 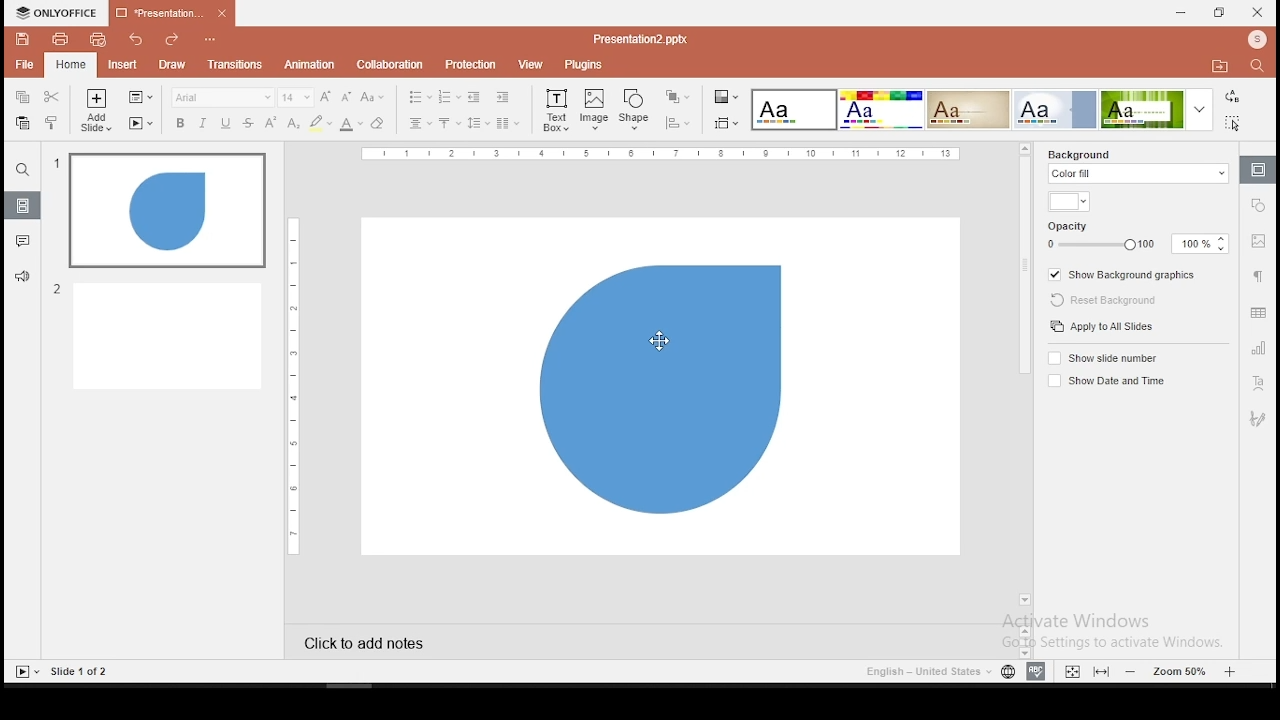 What do you see at coordinates (157, 335) in the screenshot?
I see `slide 2` at bounding box center [157, 335].